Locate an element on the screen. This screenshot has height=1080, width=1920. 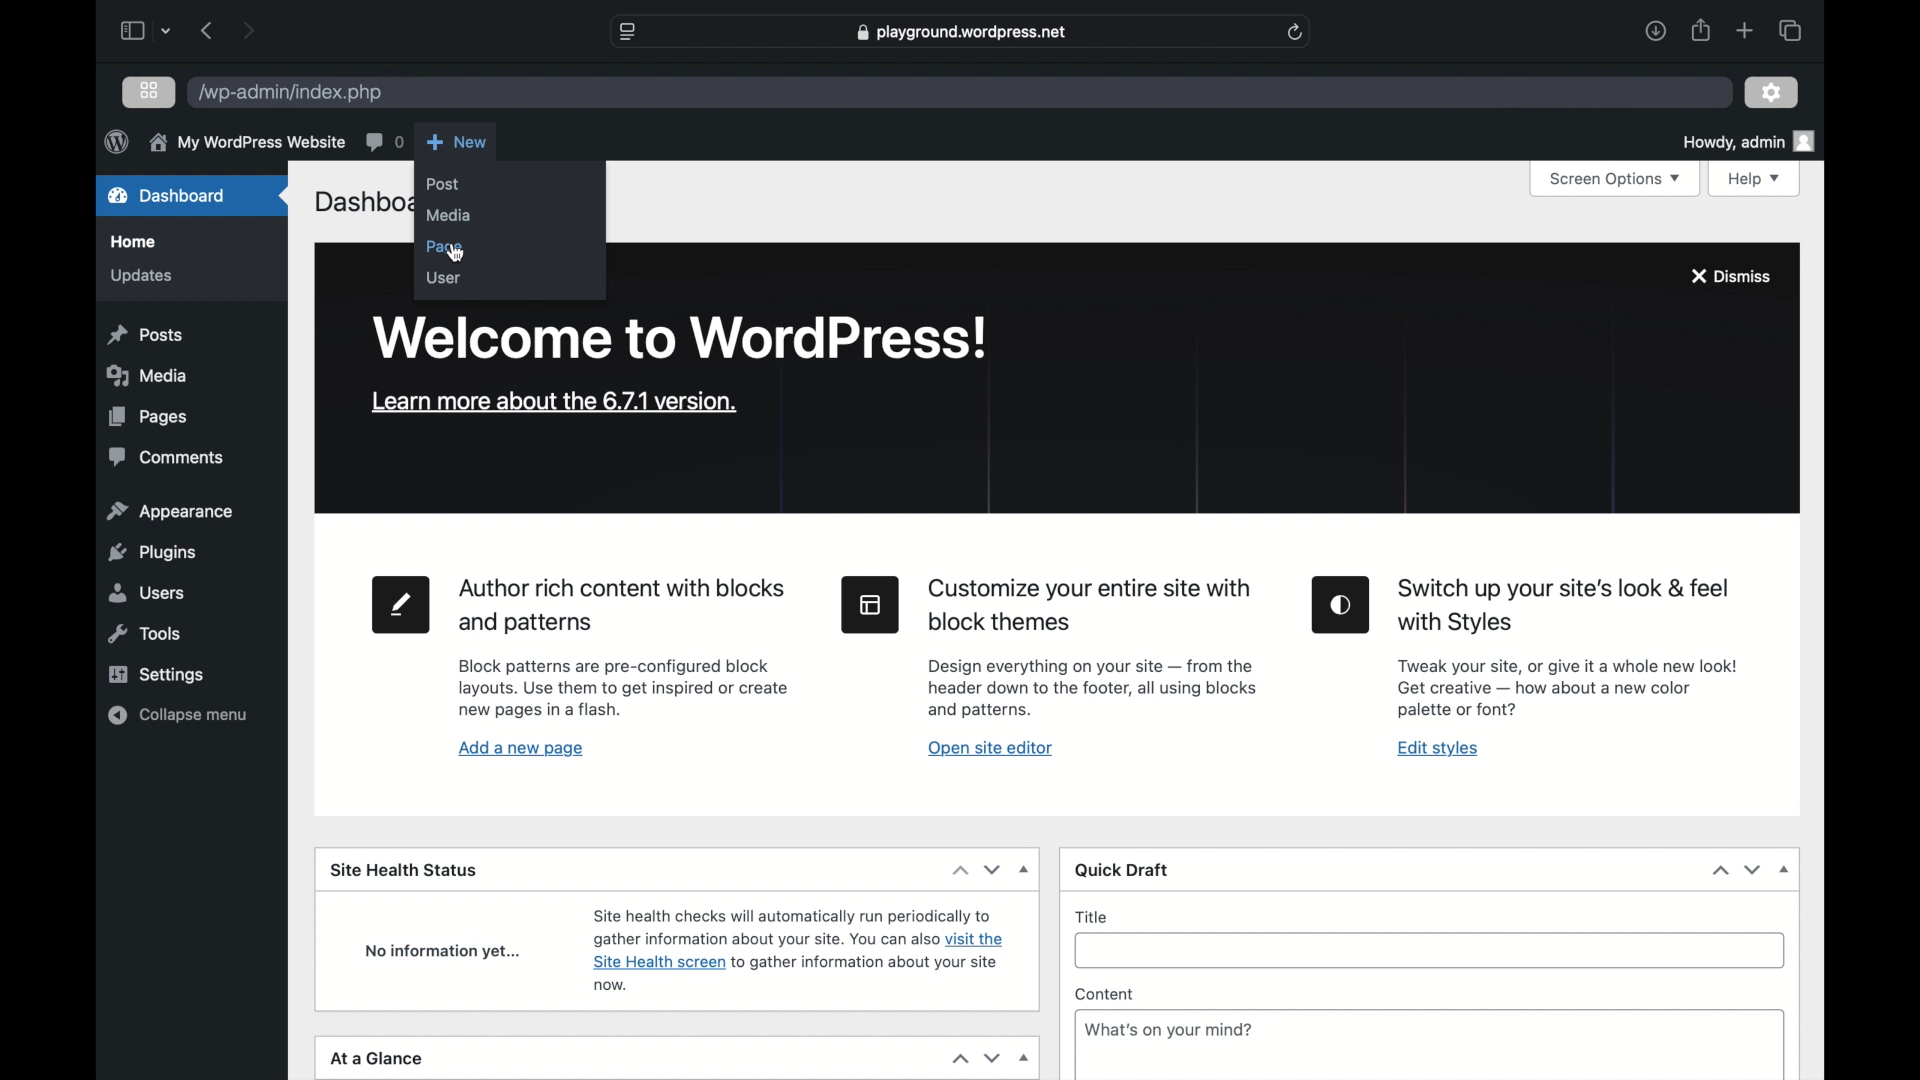
dismiss is located at coordinates (1732, 276).